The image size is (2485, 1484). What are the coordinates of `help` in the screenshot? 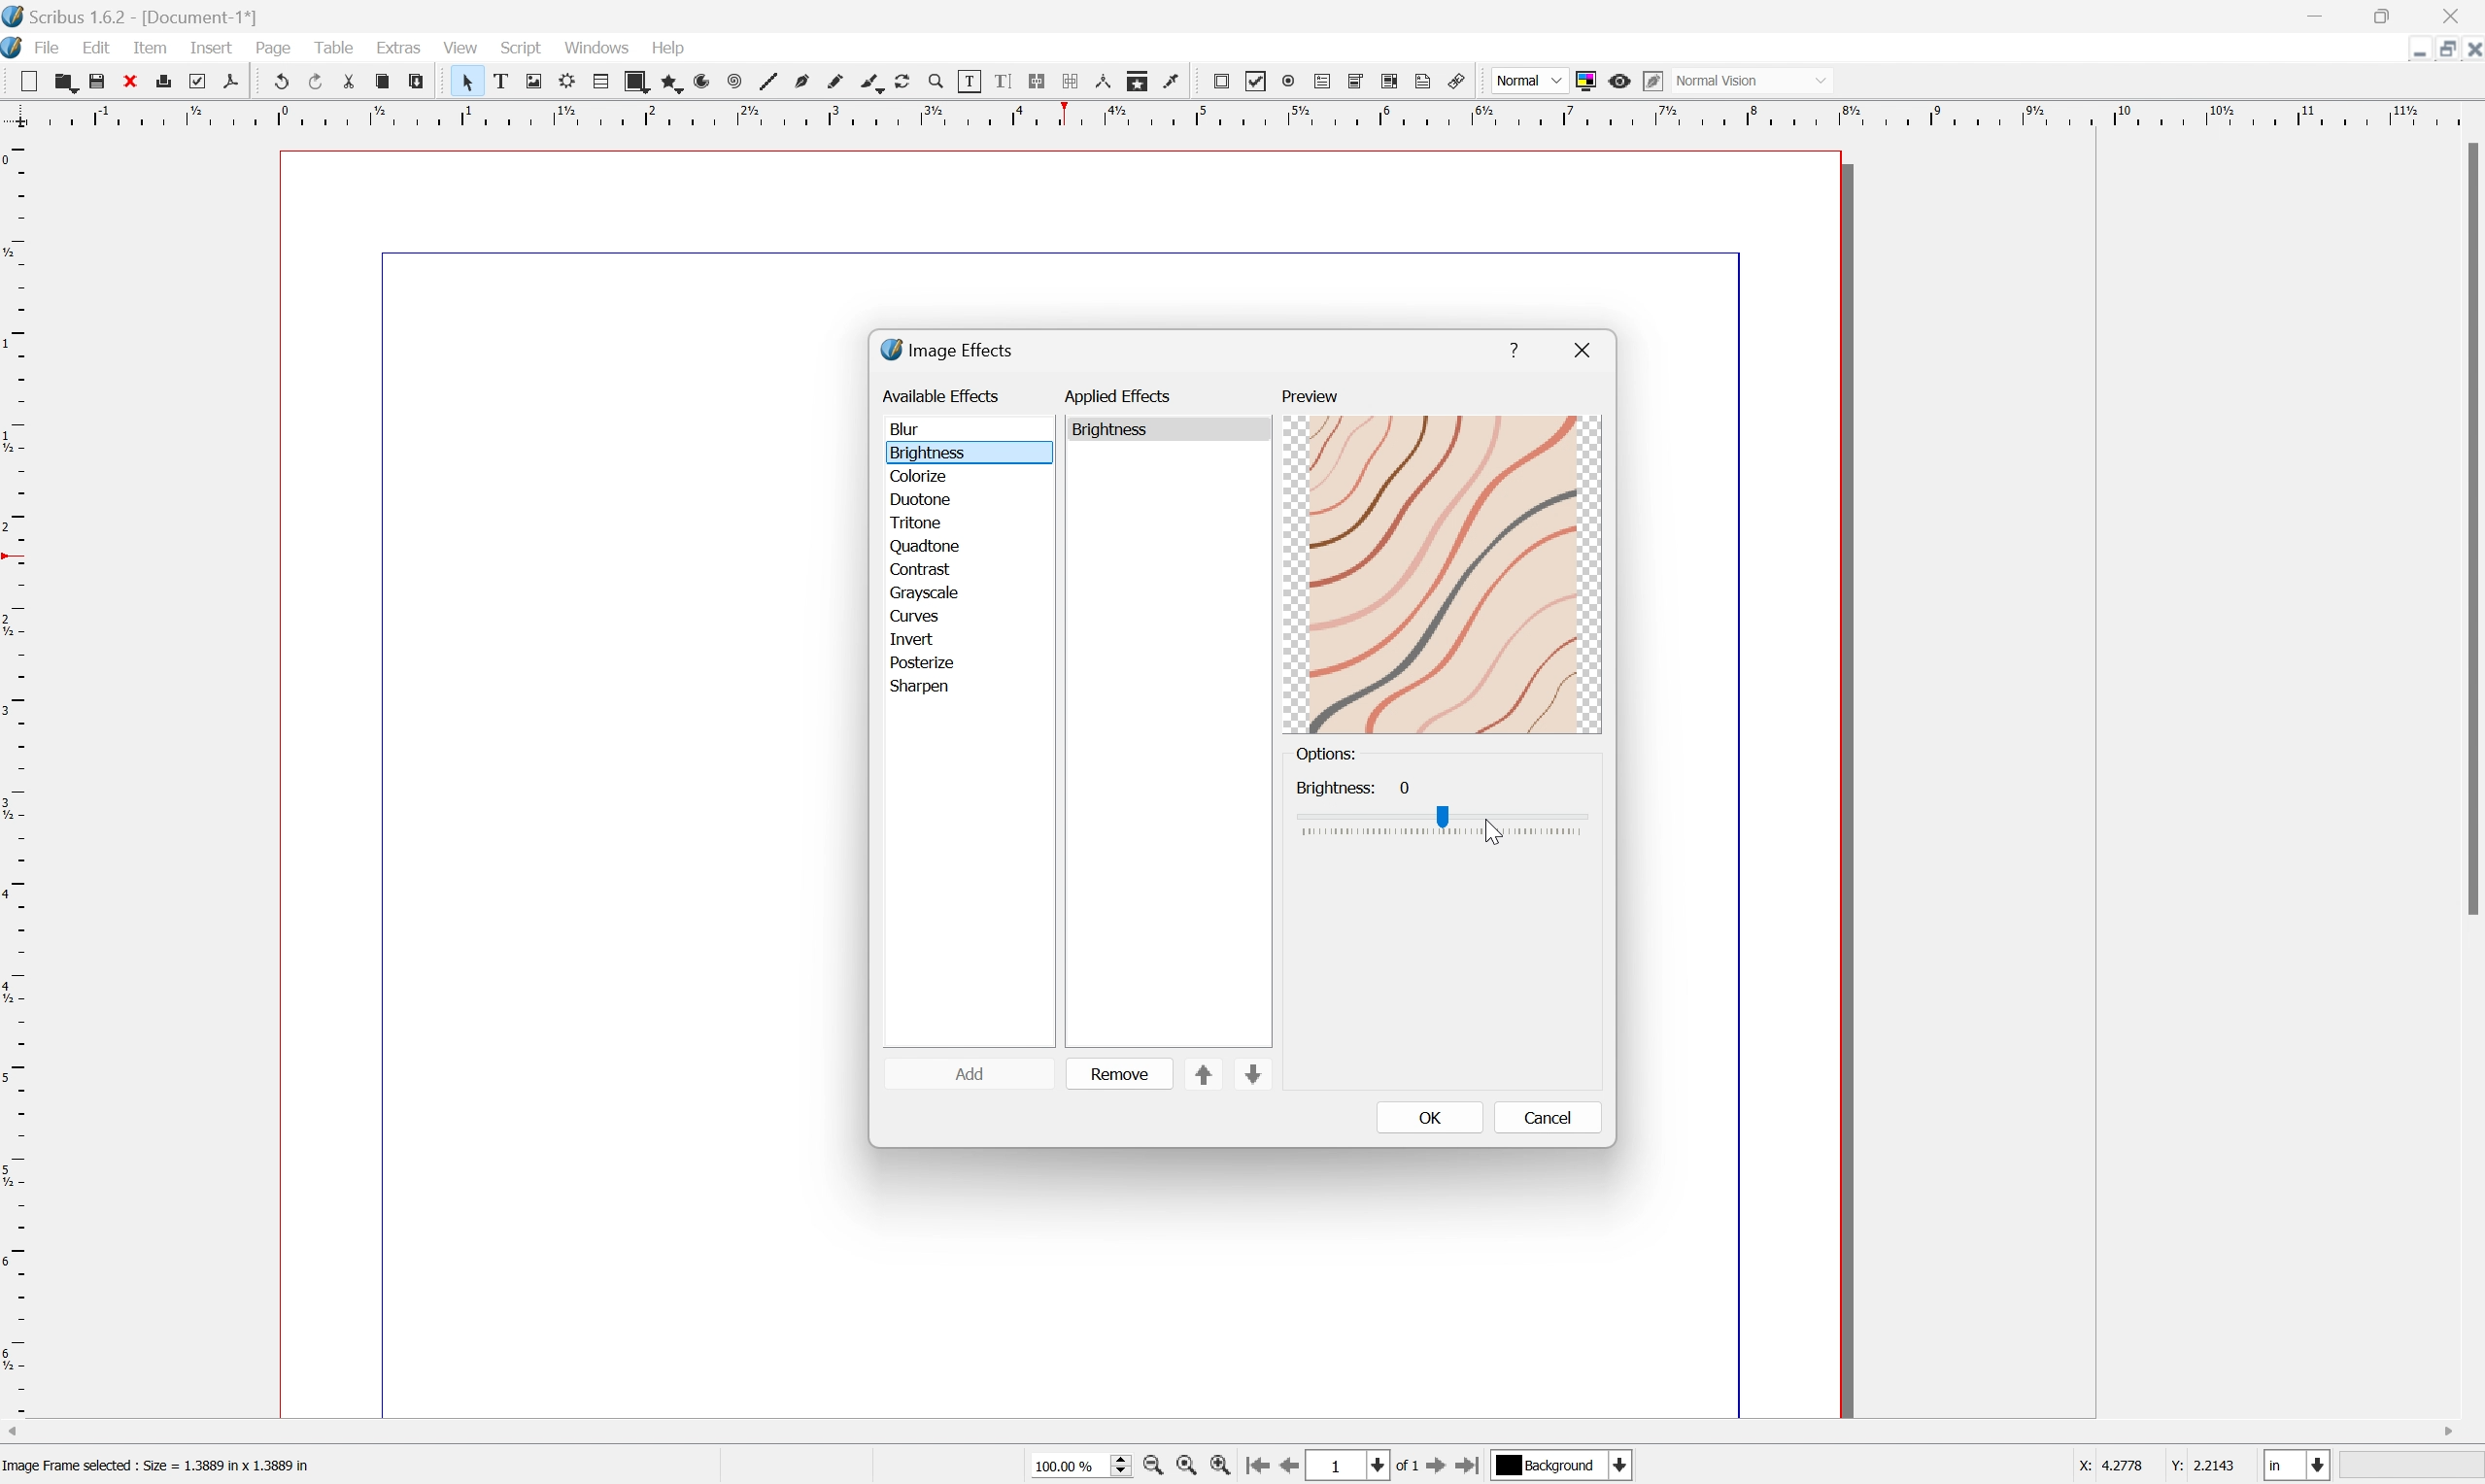 It's located at (1514, 349).